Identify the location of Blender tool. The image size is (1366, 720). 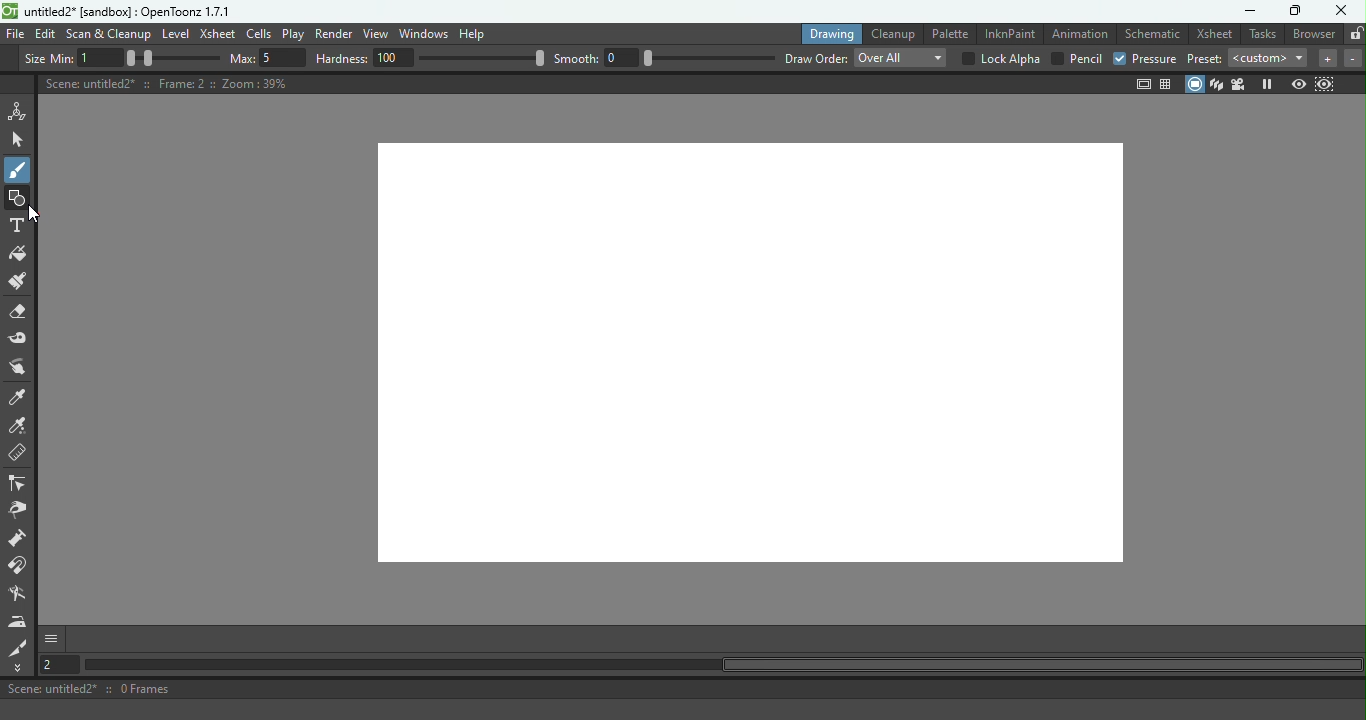
(21, 596).